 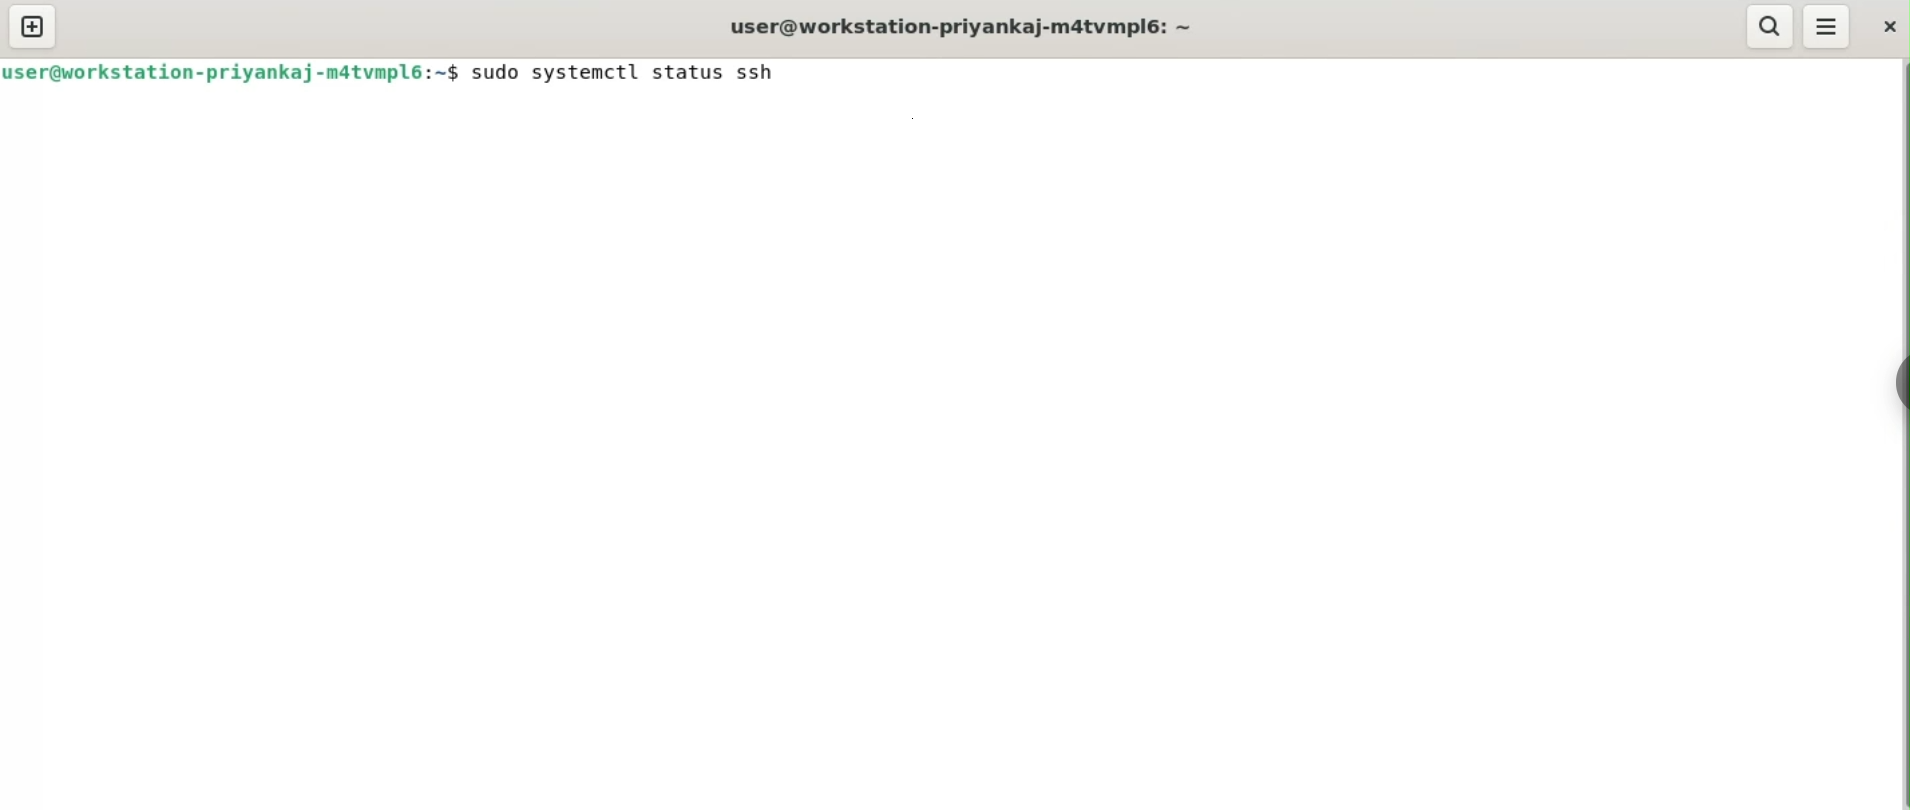 What do you see at coordinates (638, 72) in the screenshot?
I see `sudo systemctl status ssh` at bounding box center [638, 72].